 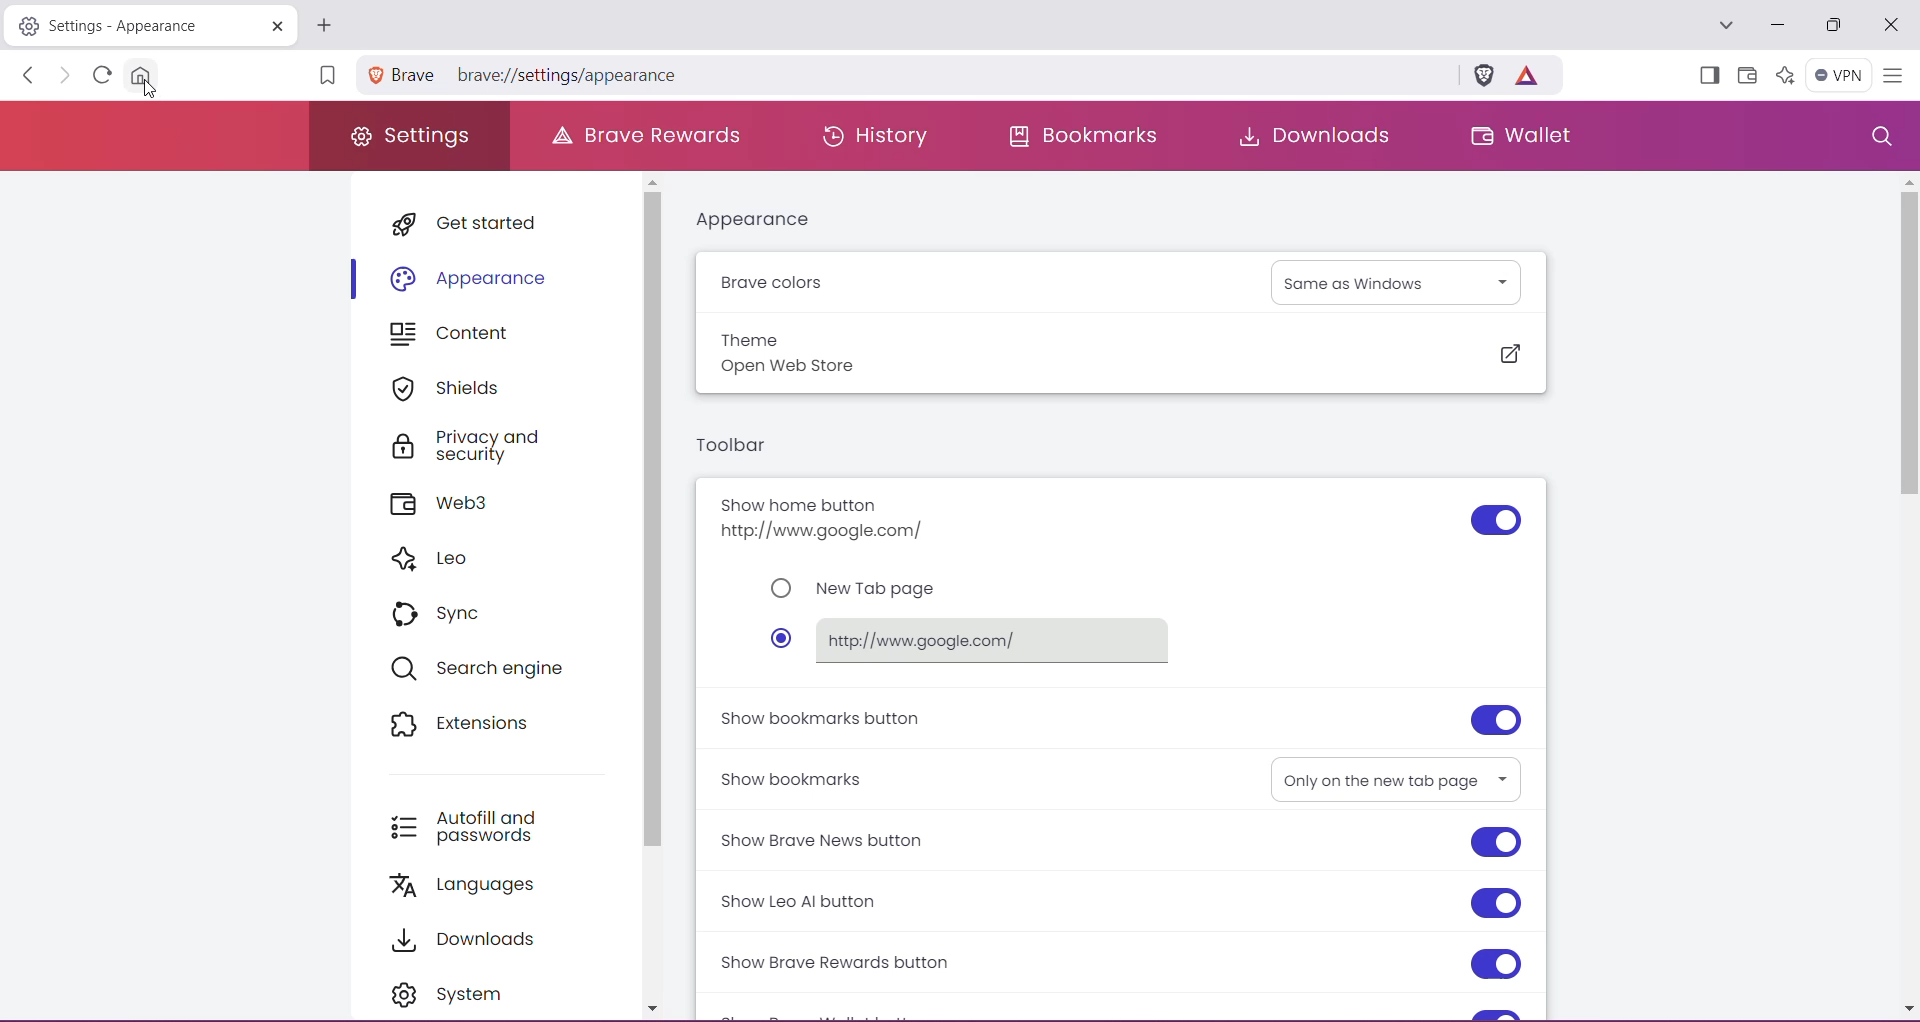 What do you see at coordinates (751, 338) in the screenshot?
I see `Theme` at bounding box center [751, 338].